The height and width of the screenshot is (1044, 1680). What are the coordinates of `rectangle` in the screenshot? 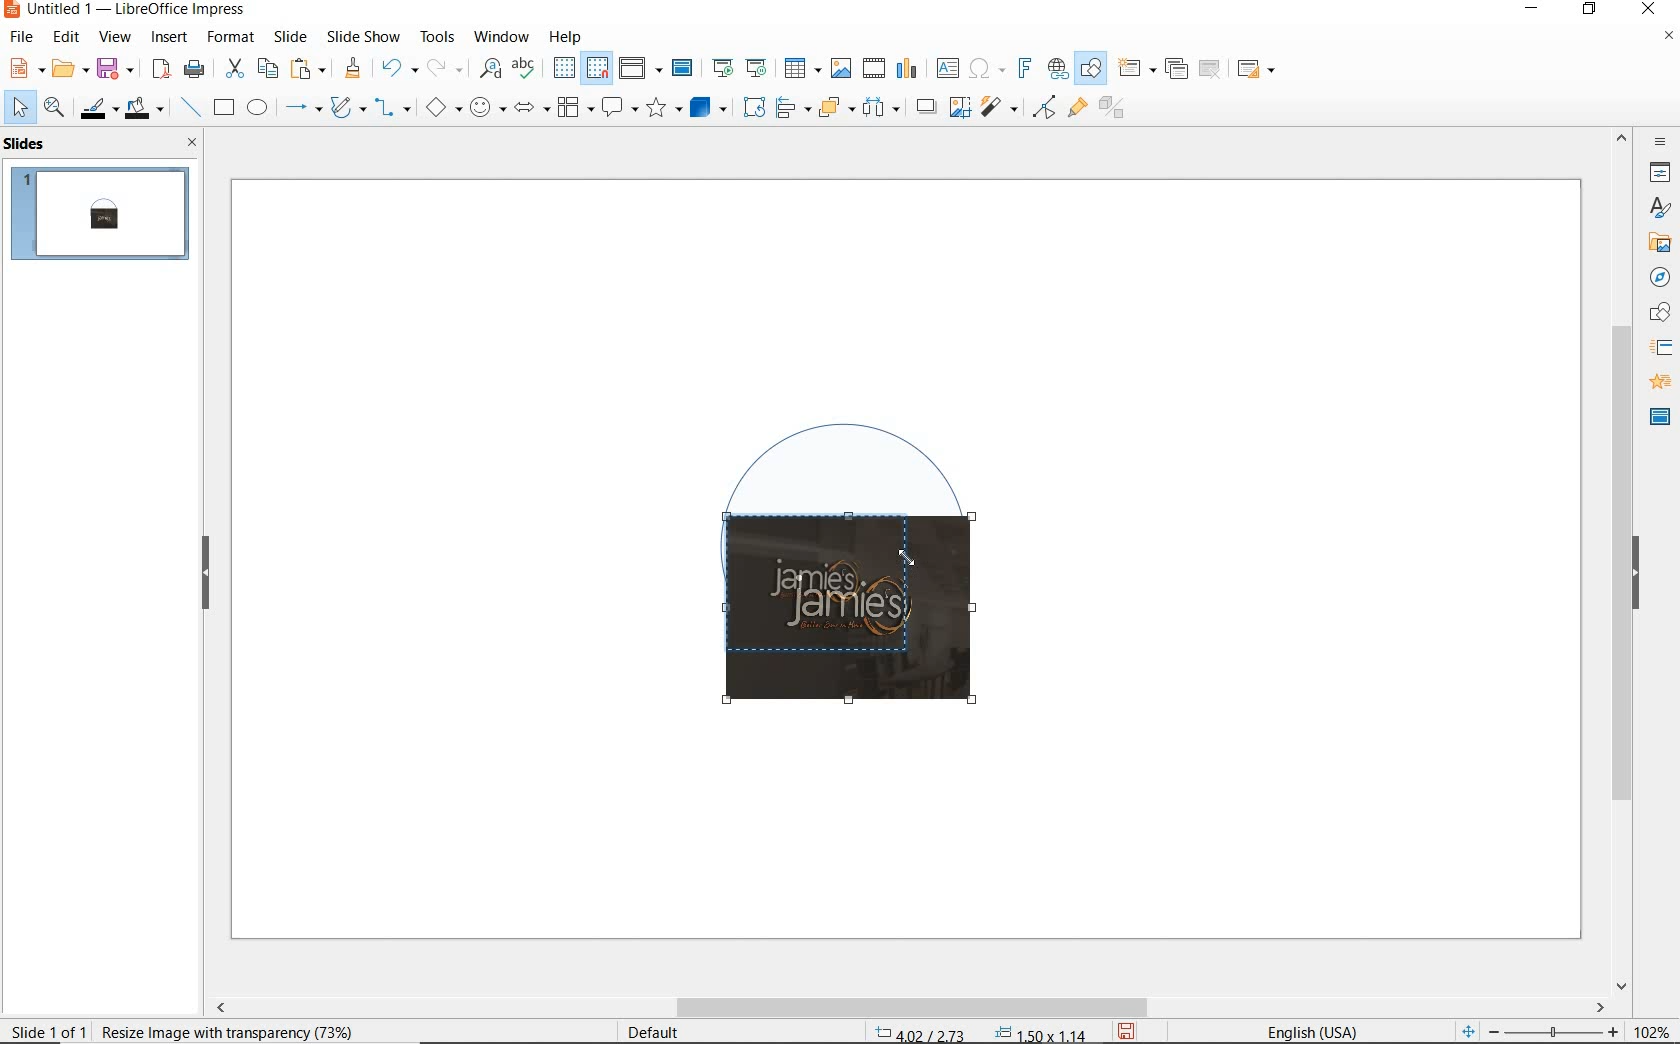 It's located at (222, 109).